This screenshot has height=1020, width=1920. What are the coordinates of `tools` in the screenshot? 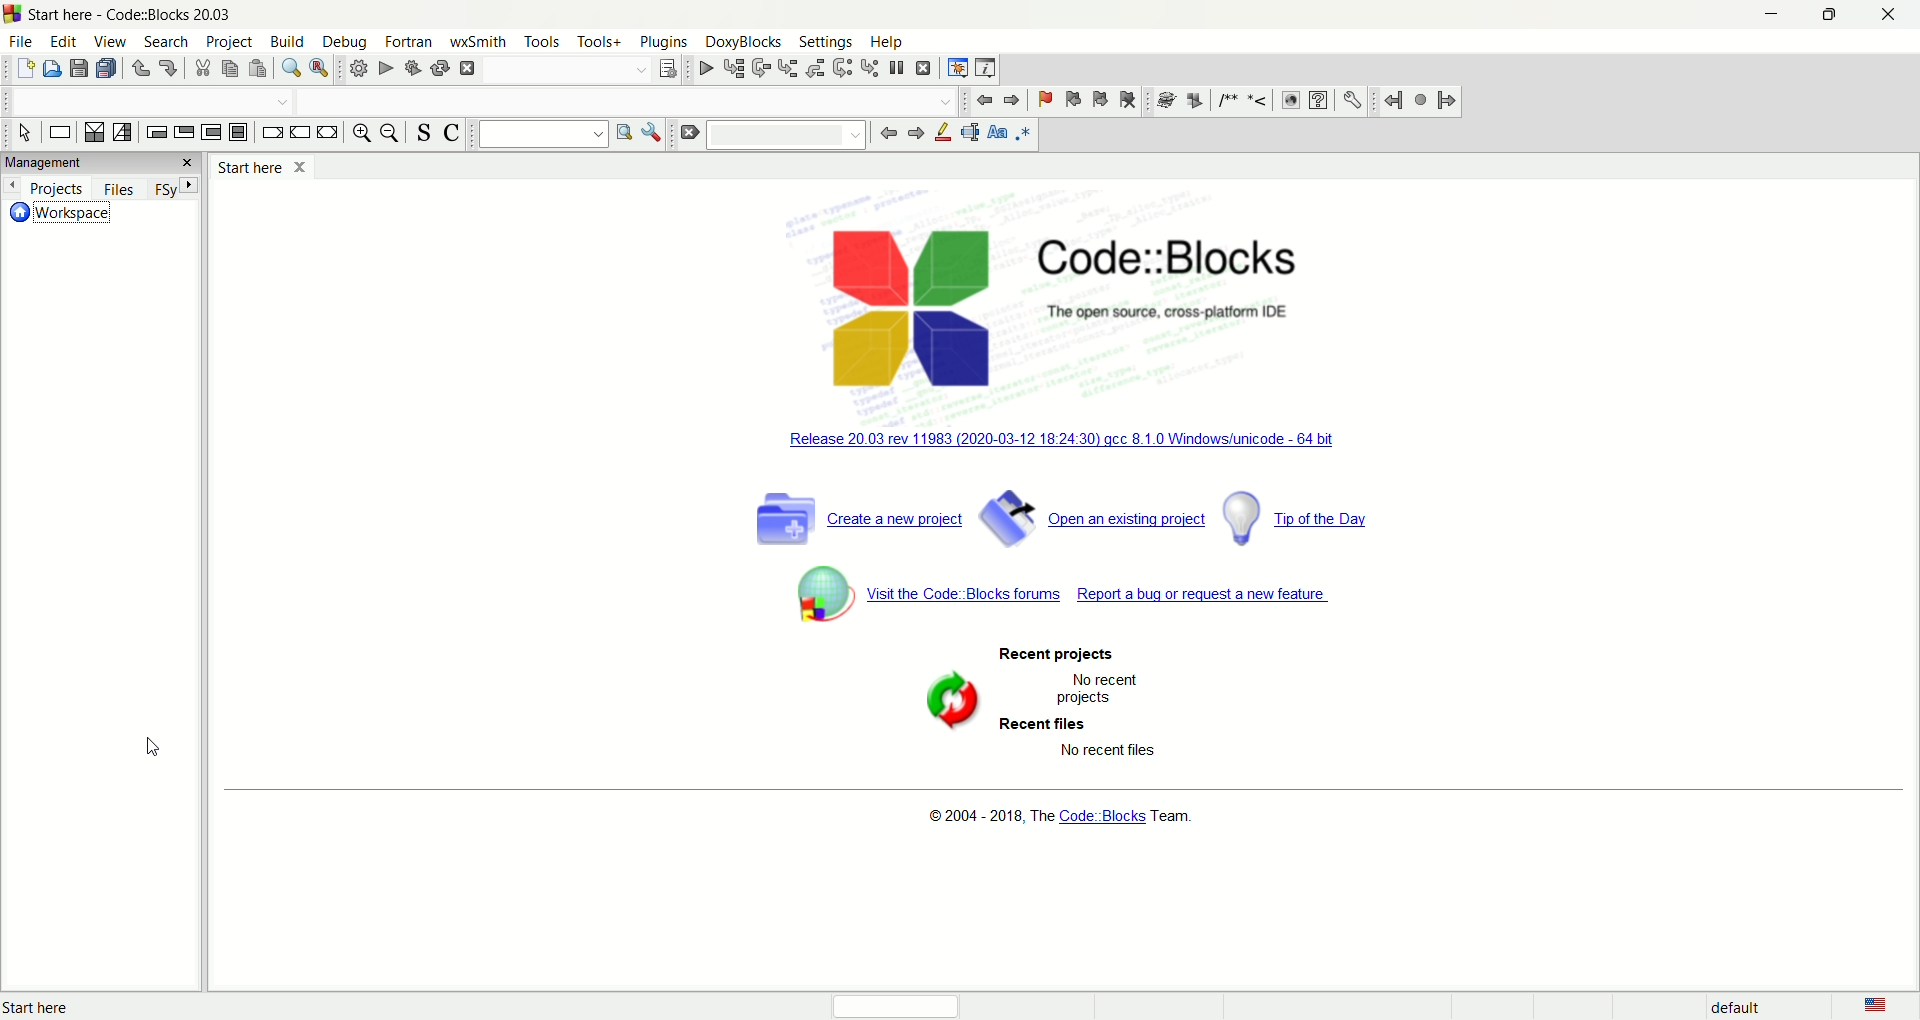 It's located at (541, 42).